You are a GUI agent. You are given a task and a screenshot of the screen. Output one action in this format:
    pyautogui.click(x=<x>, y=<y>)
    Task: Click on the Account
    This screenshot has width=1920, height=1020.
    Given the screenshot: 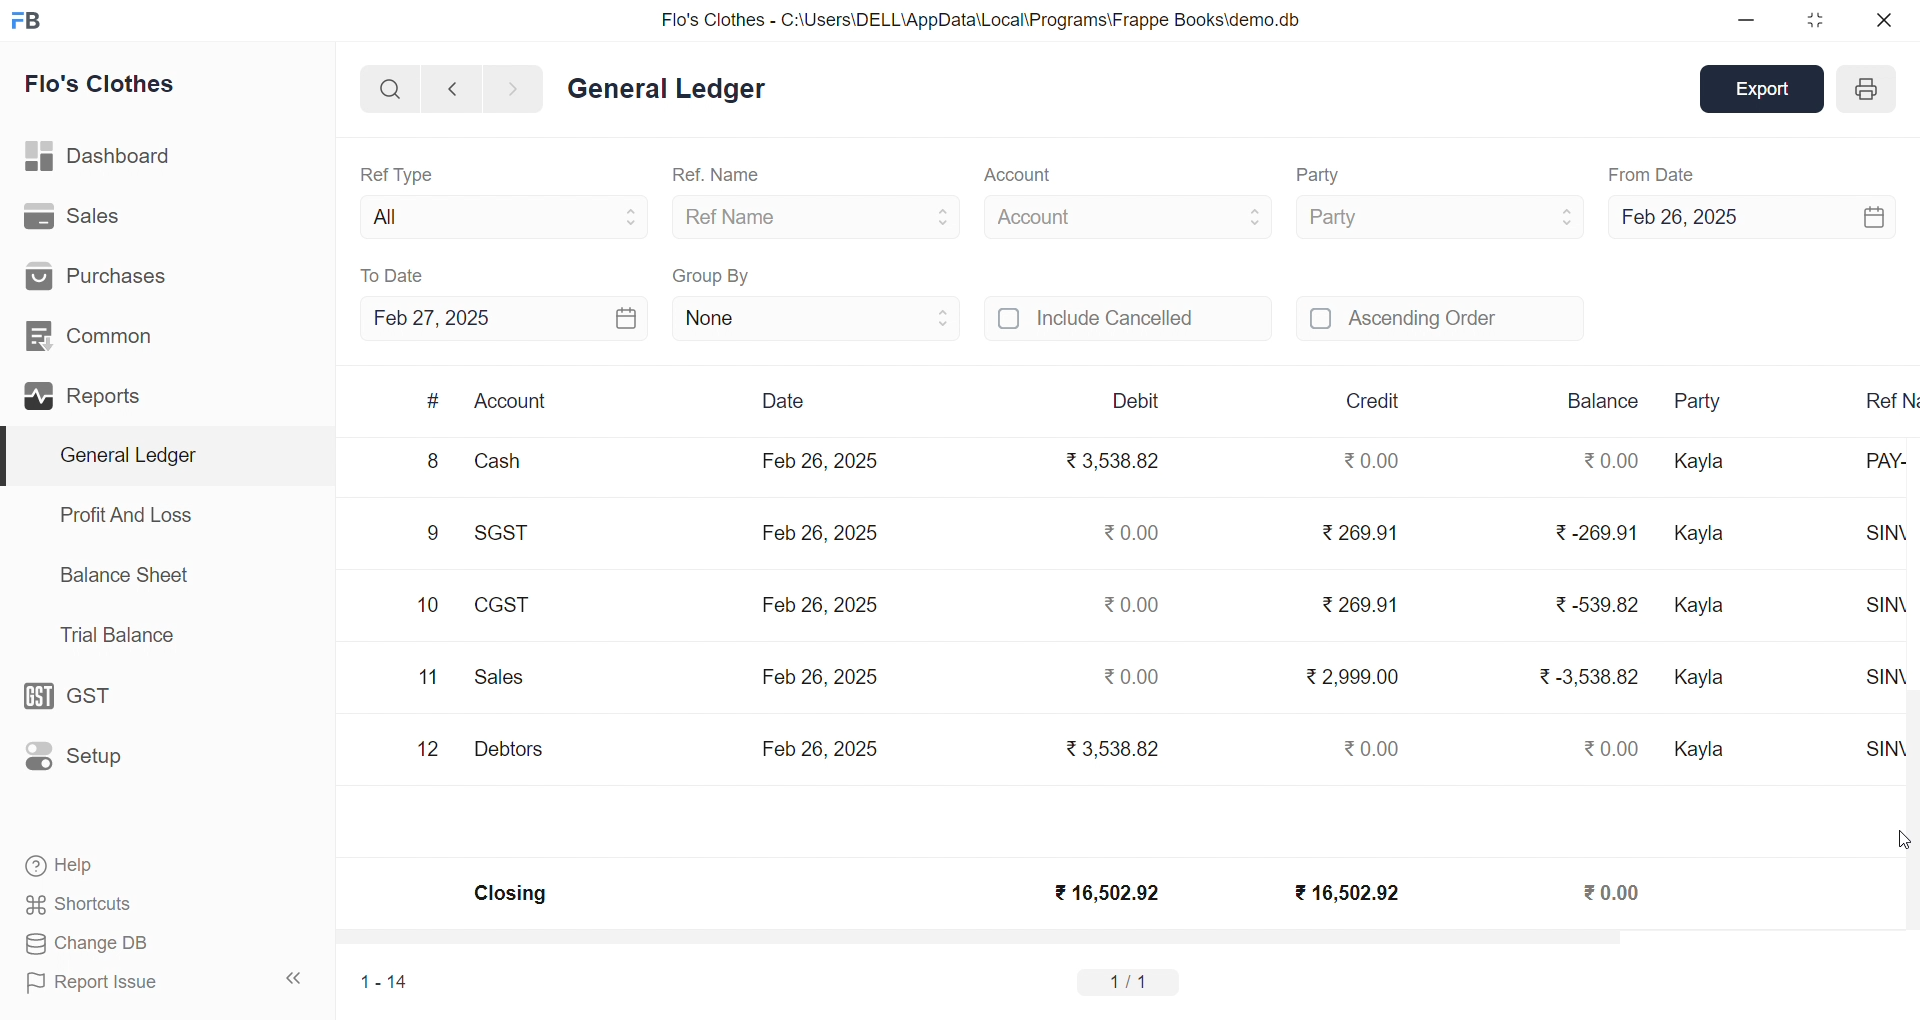 What is the action you would take?
    pyautogui.click(x=1016, y=177)
    